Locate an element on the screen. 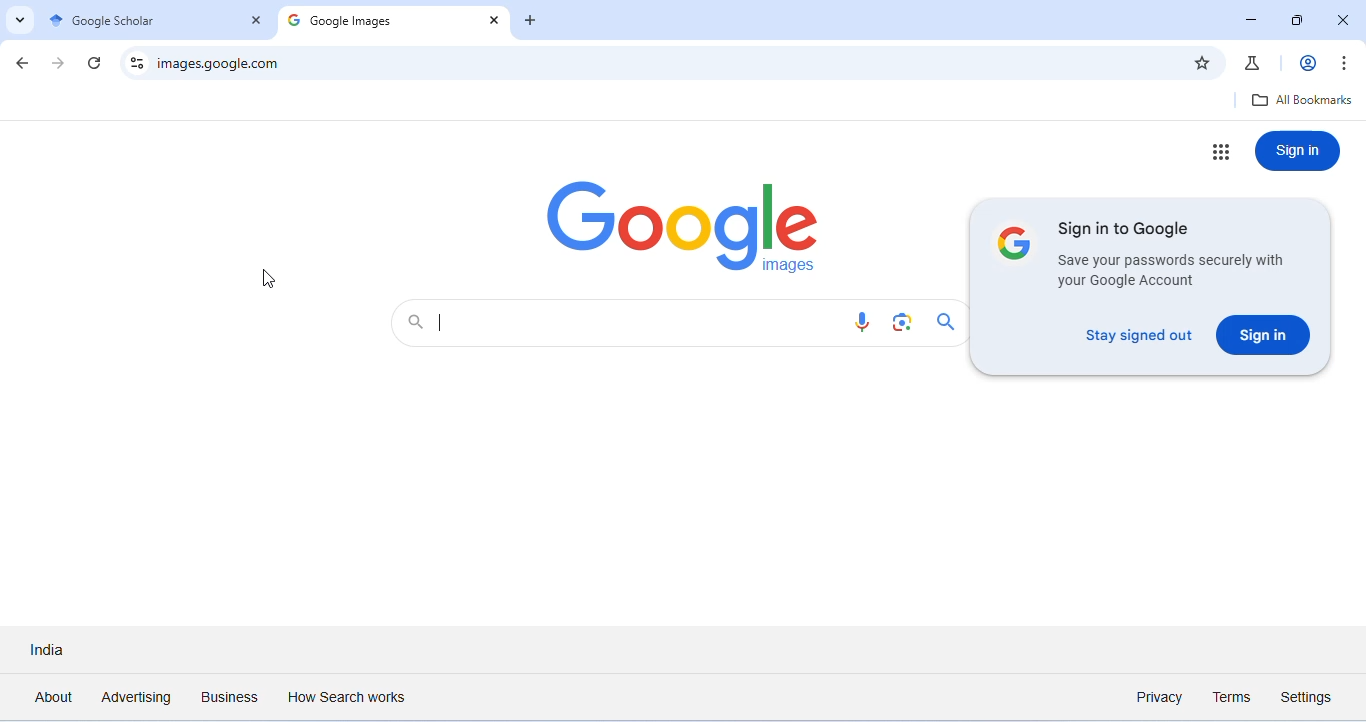 The image size is (1366, 722). search bar  is located at coordinates (619, 324).